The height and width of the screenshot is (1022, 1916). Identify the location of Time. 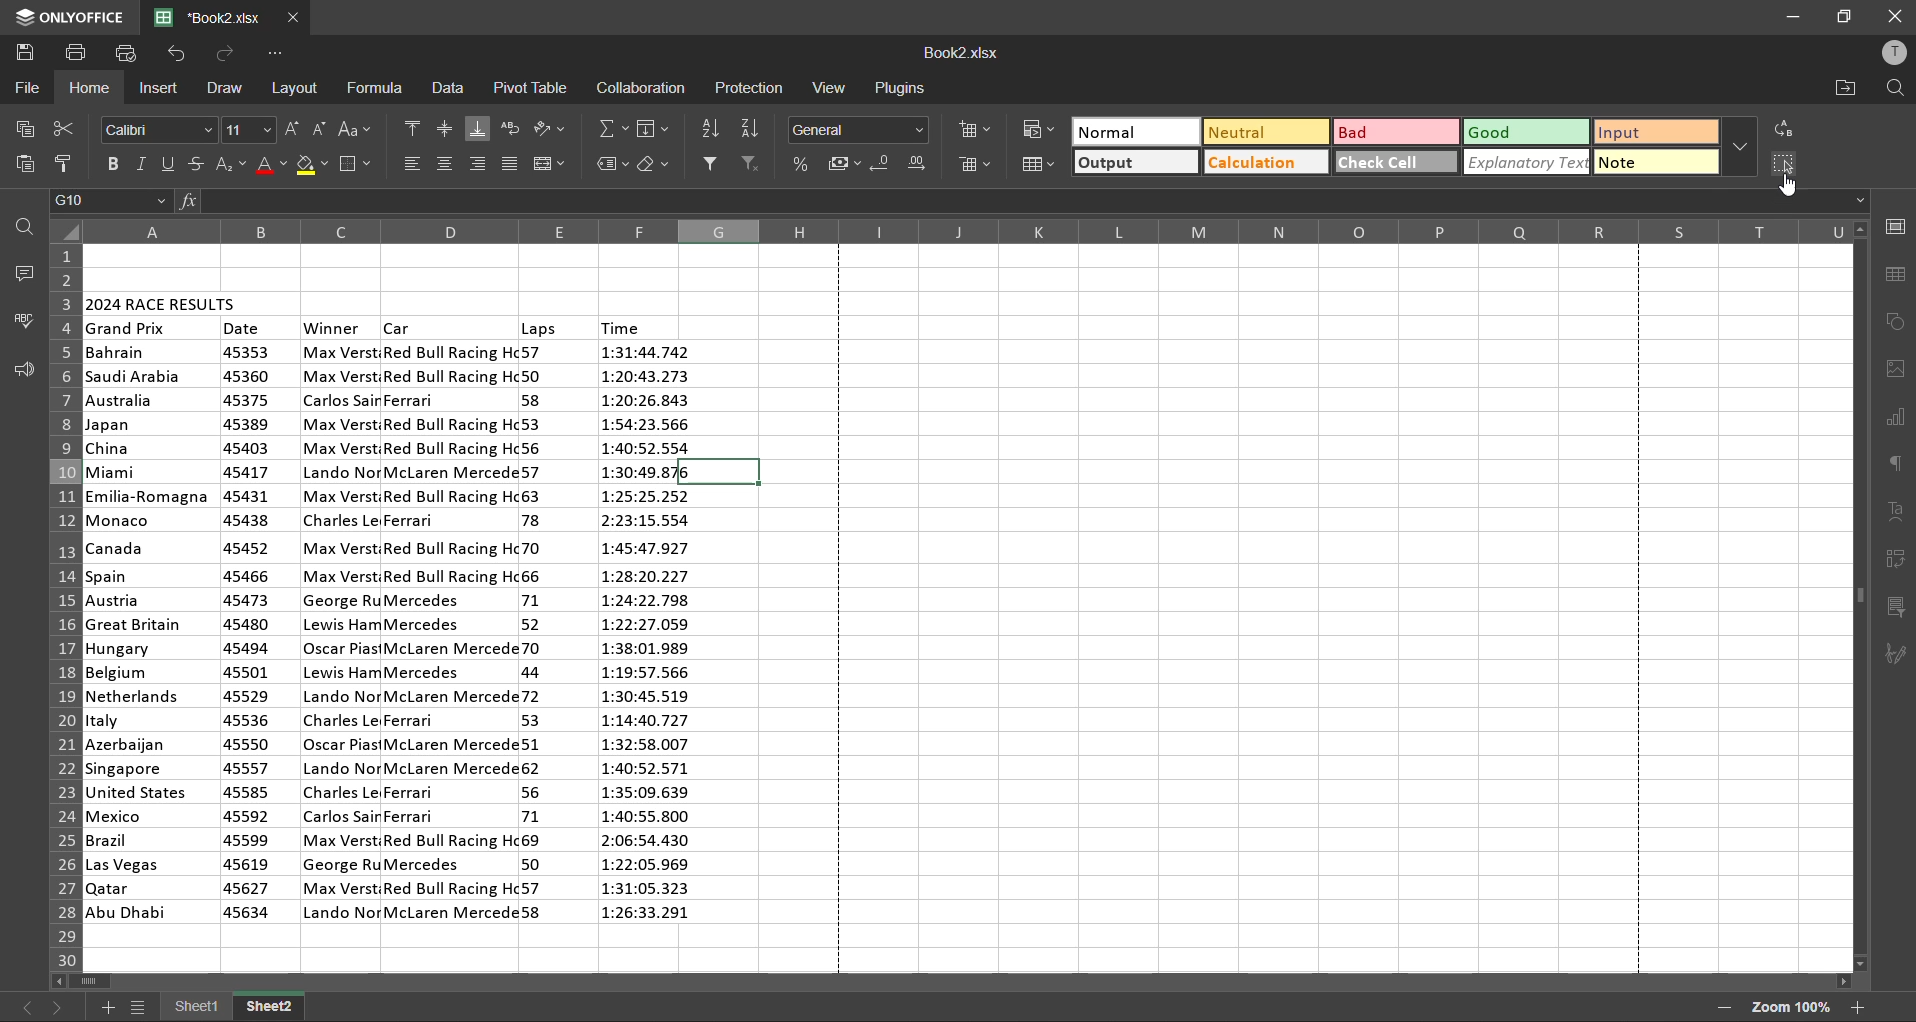
(646, 712).